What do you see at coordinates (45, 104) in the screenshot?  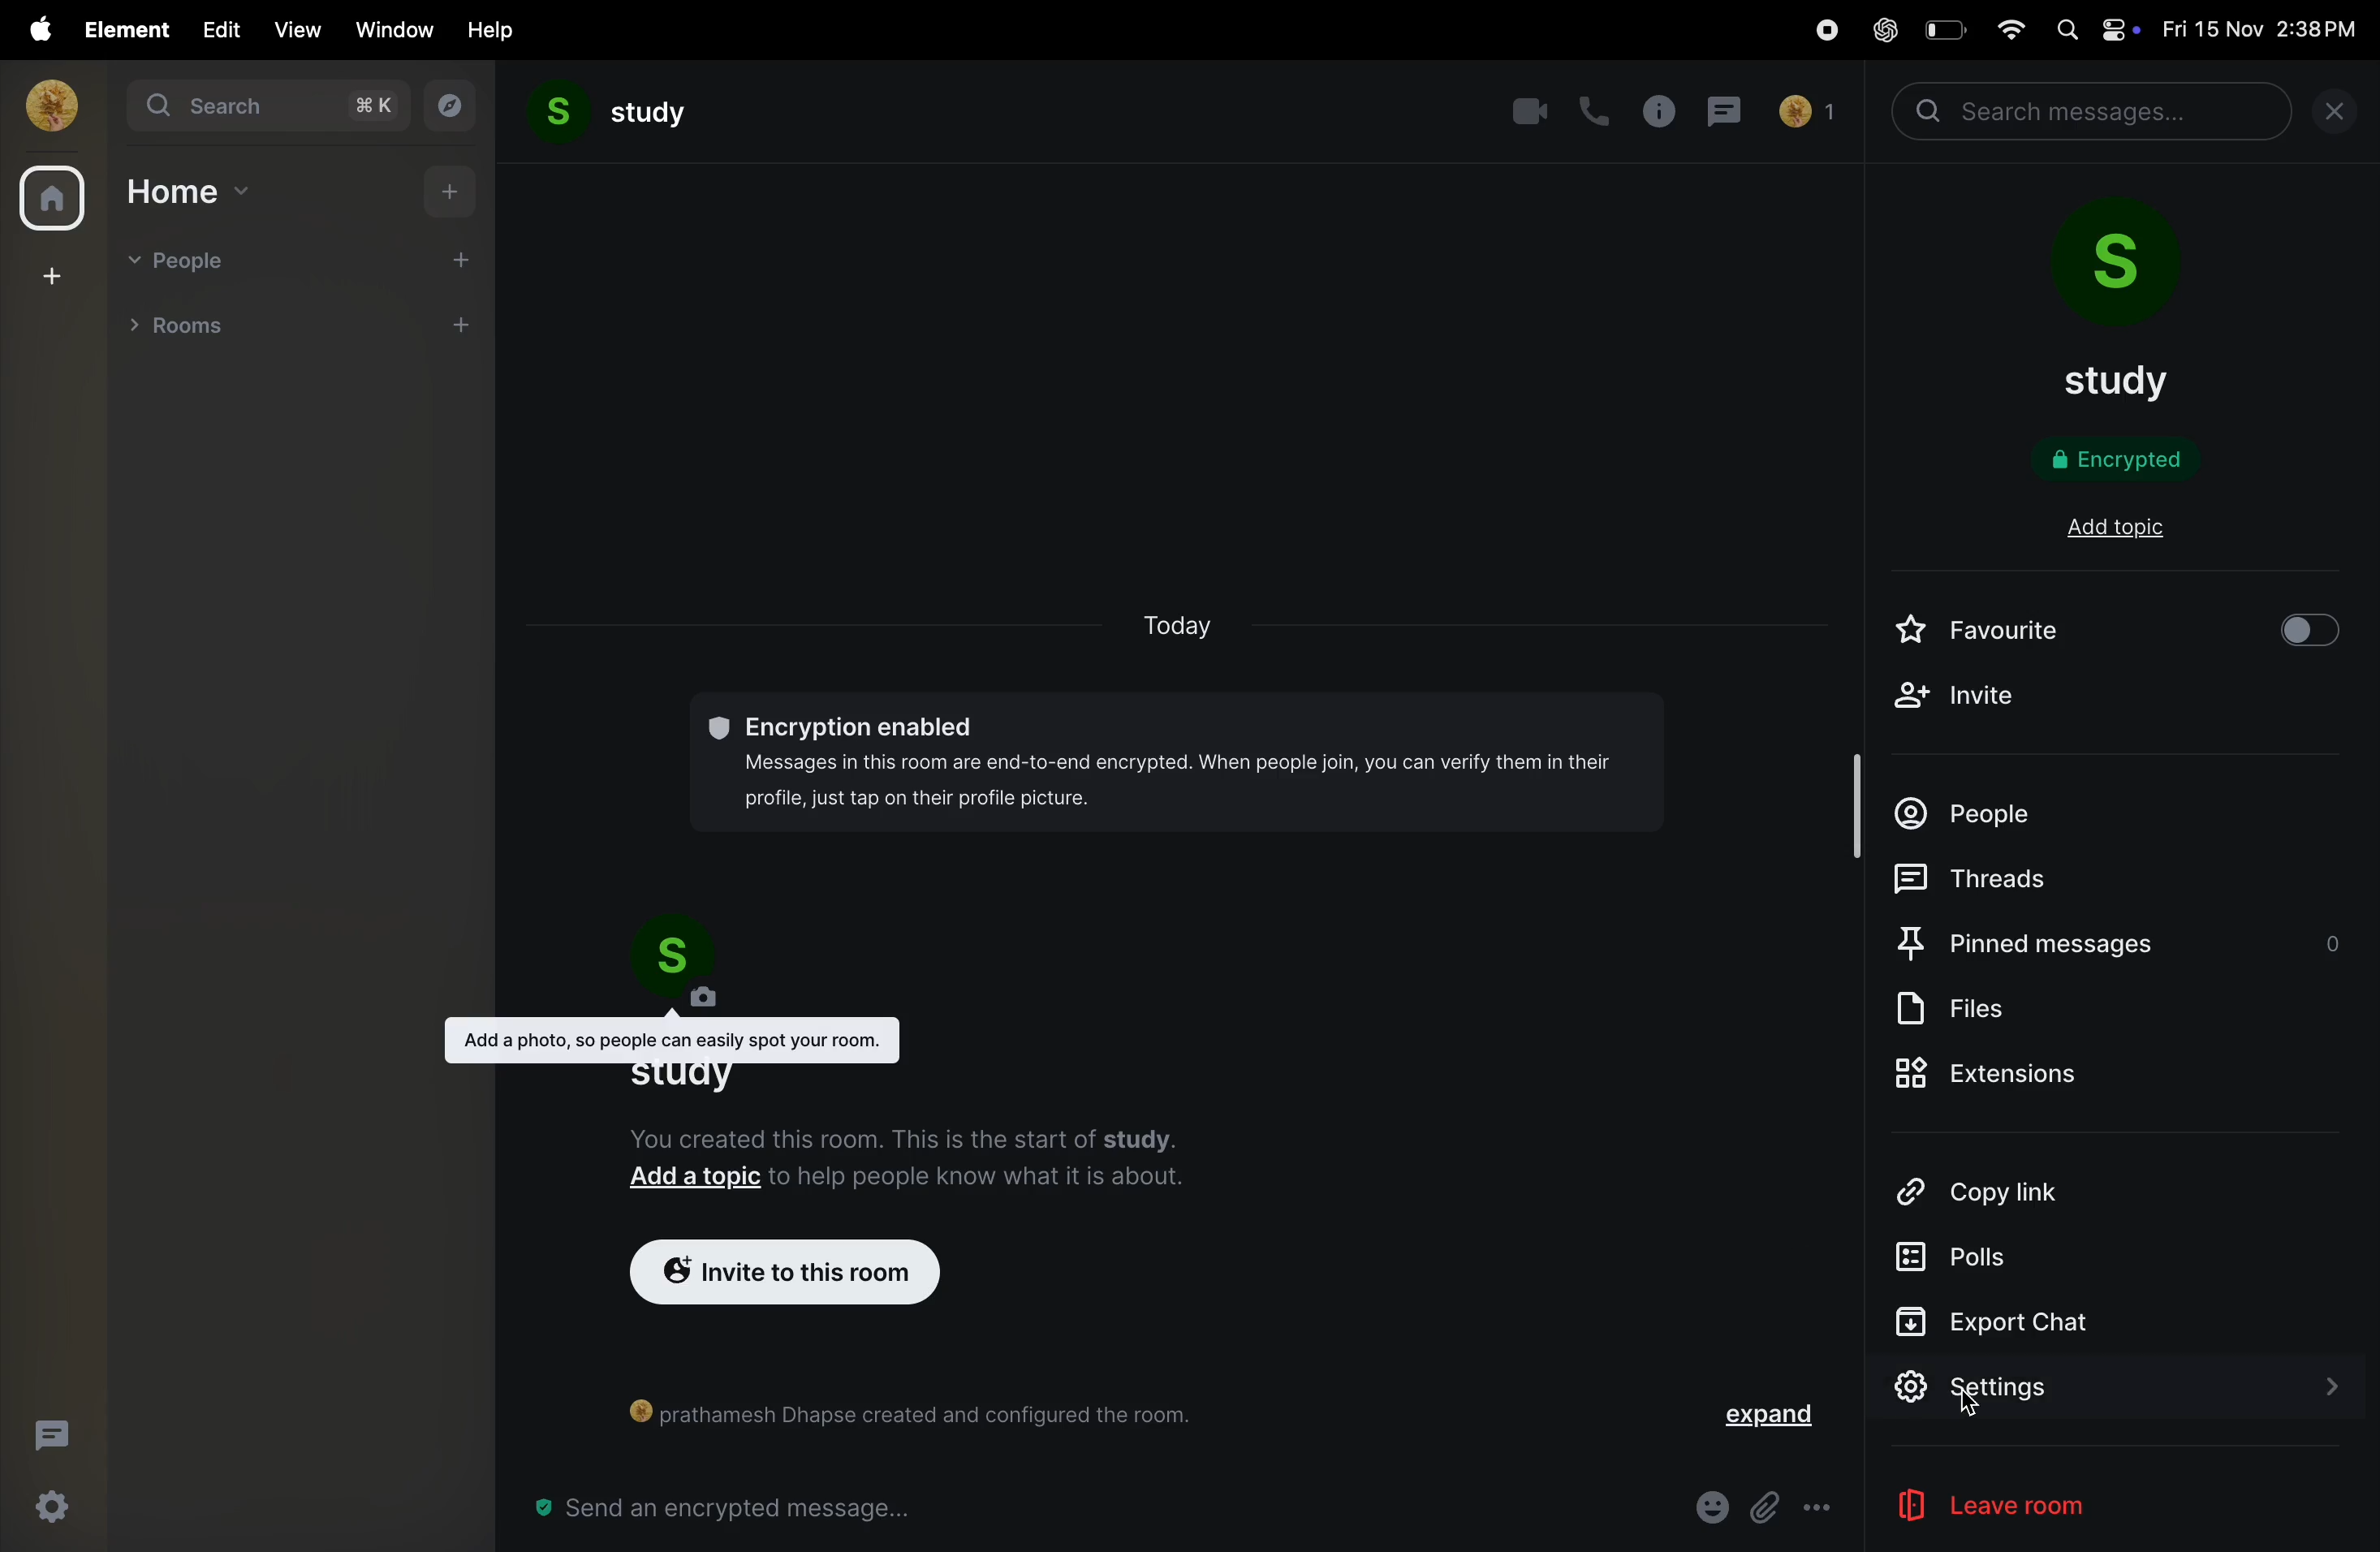 I see `profile` at bounding box center [45, 104].